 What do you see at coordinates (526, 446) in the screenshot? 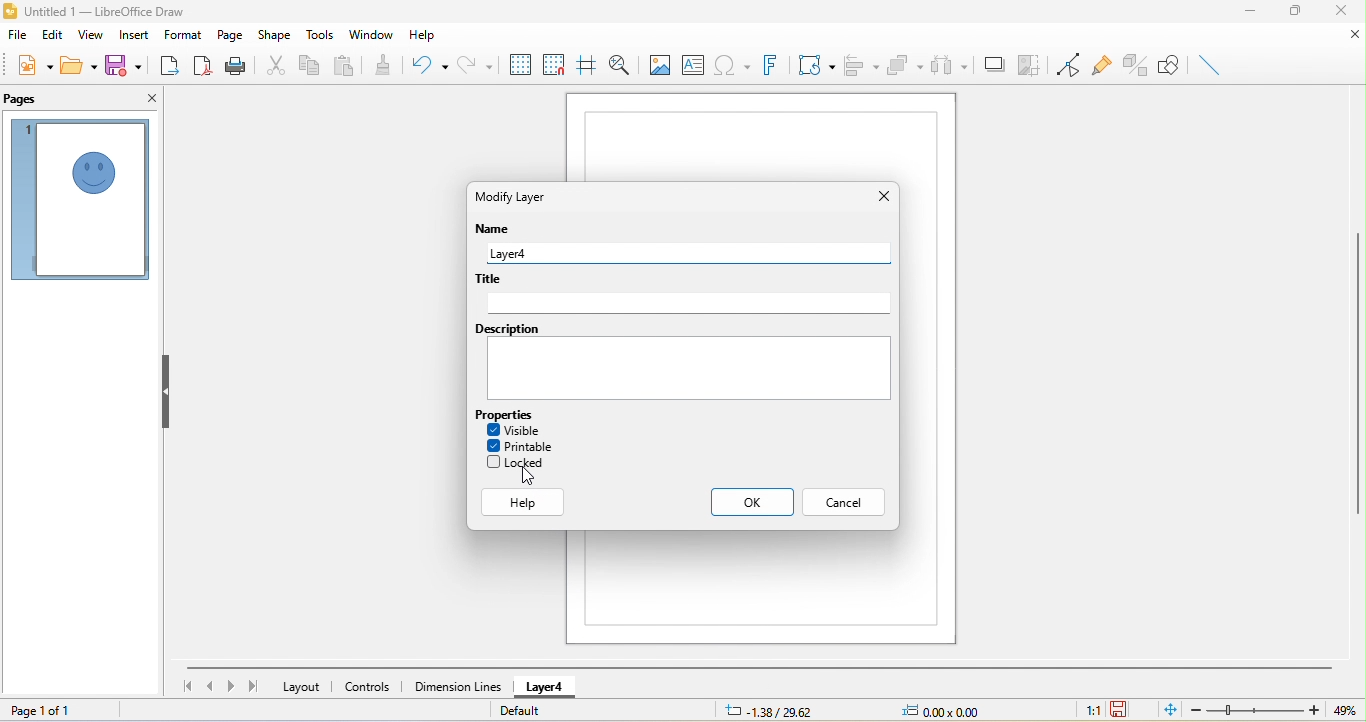
I see `printable` at bounding box center [526, 446].